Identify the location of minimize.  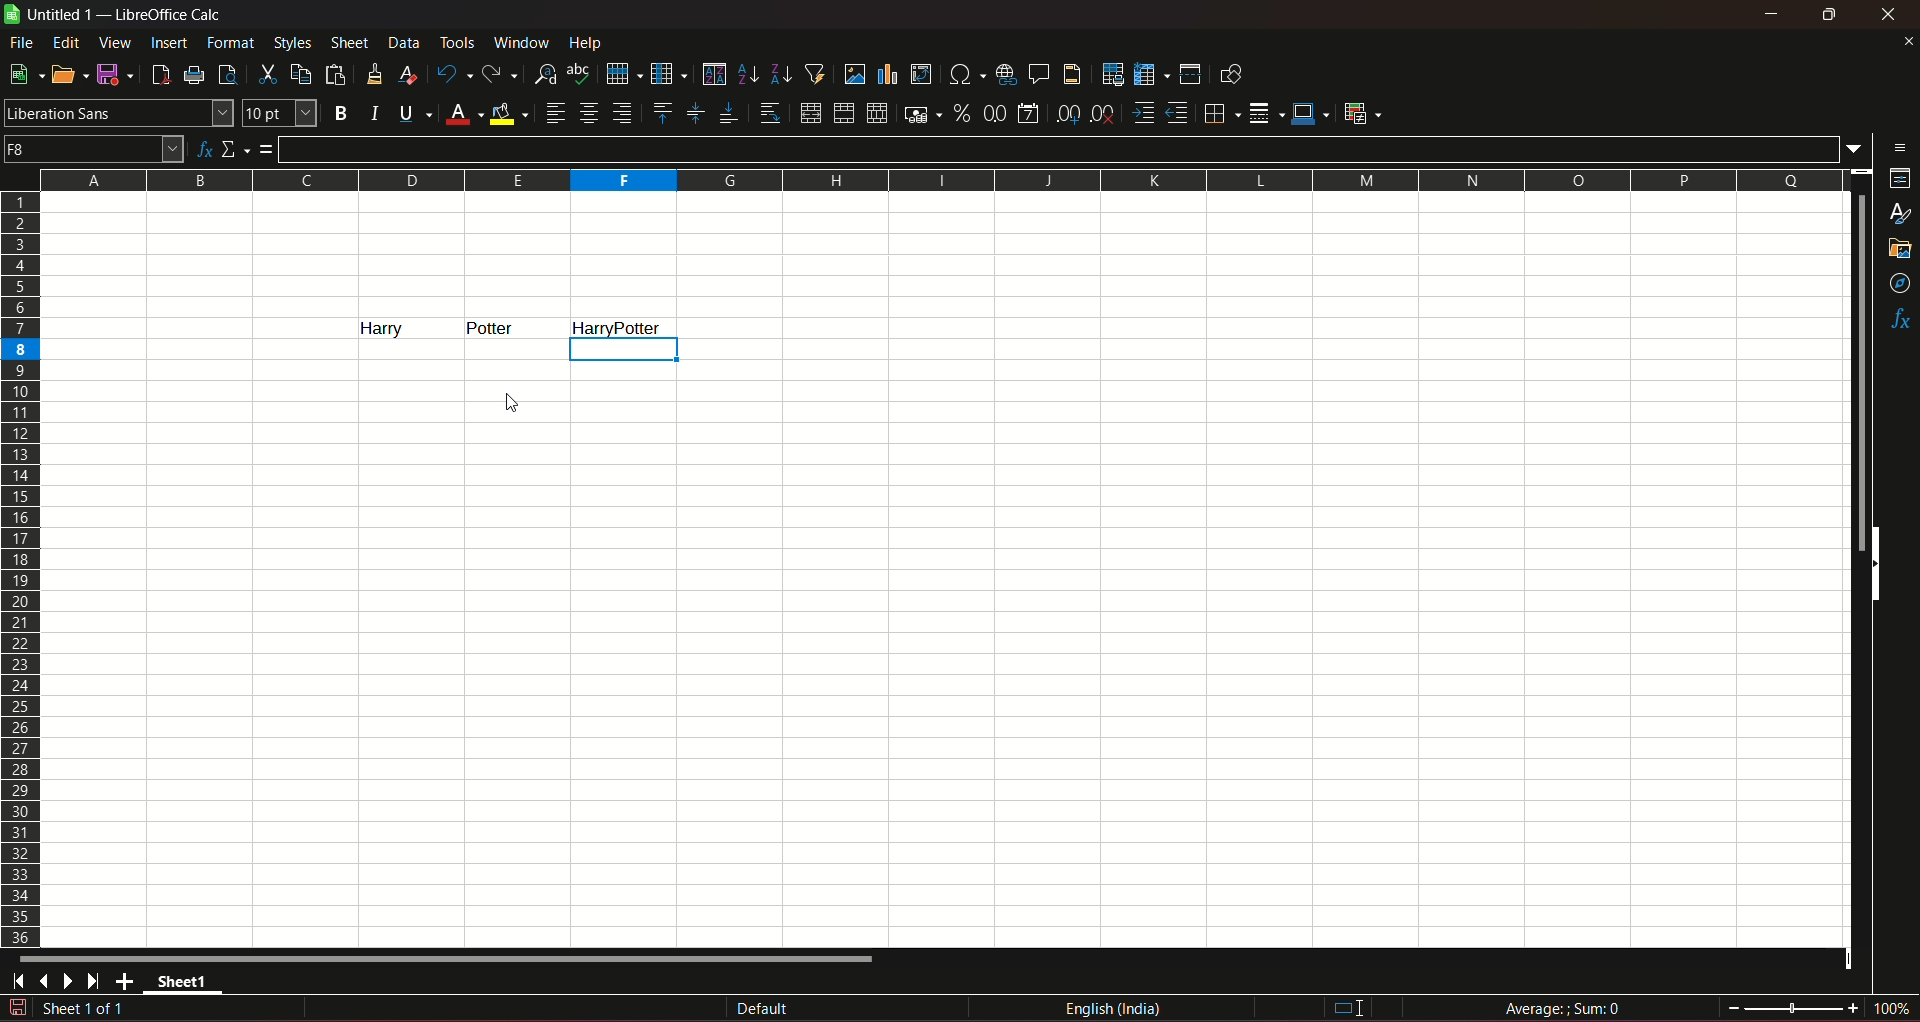
(1773, 14).